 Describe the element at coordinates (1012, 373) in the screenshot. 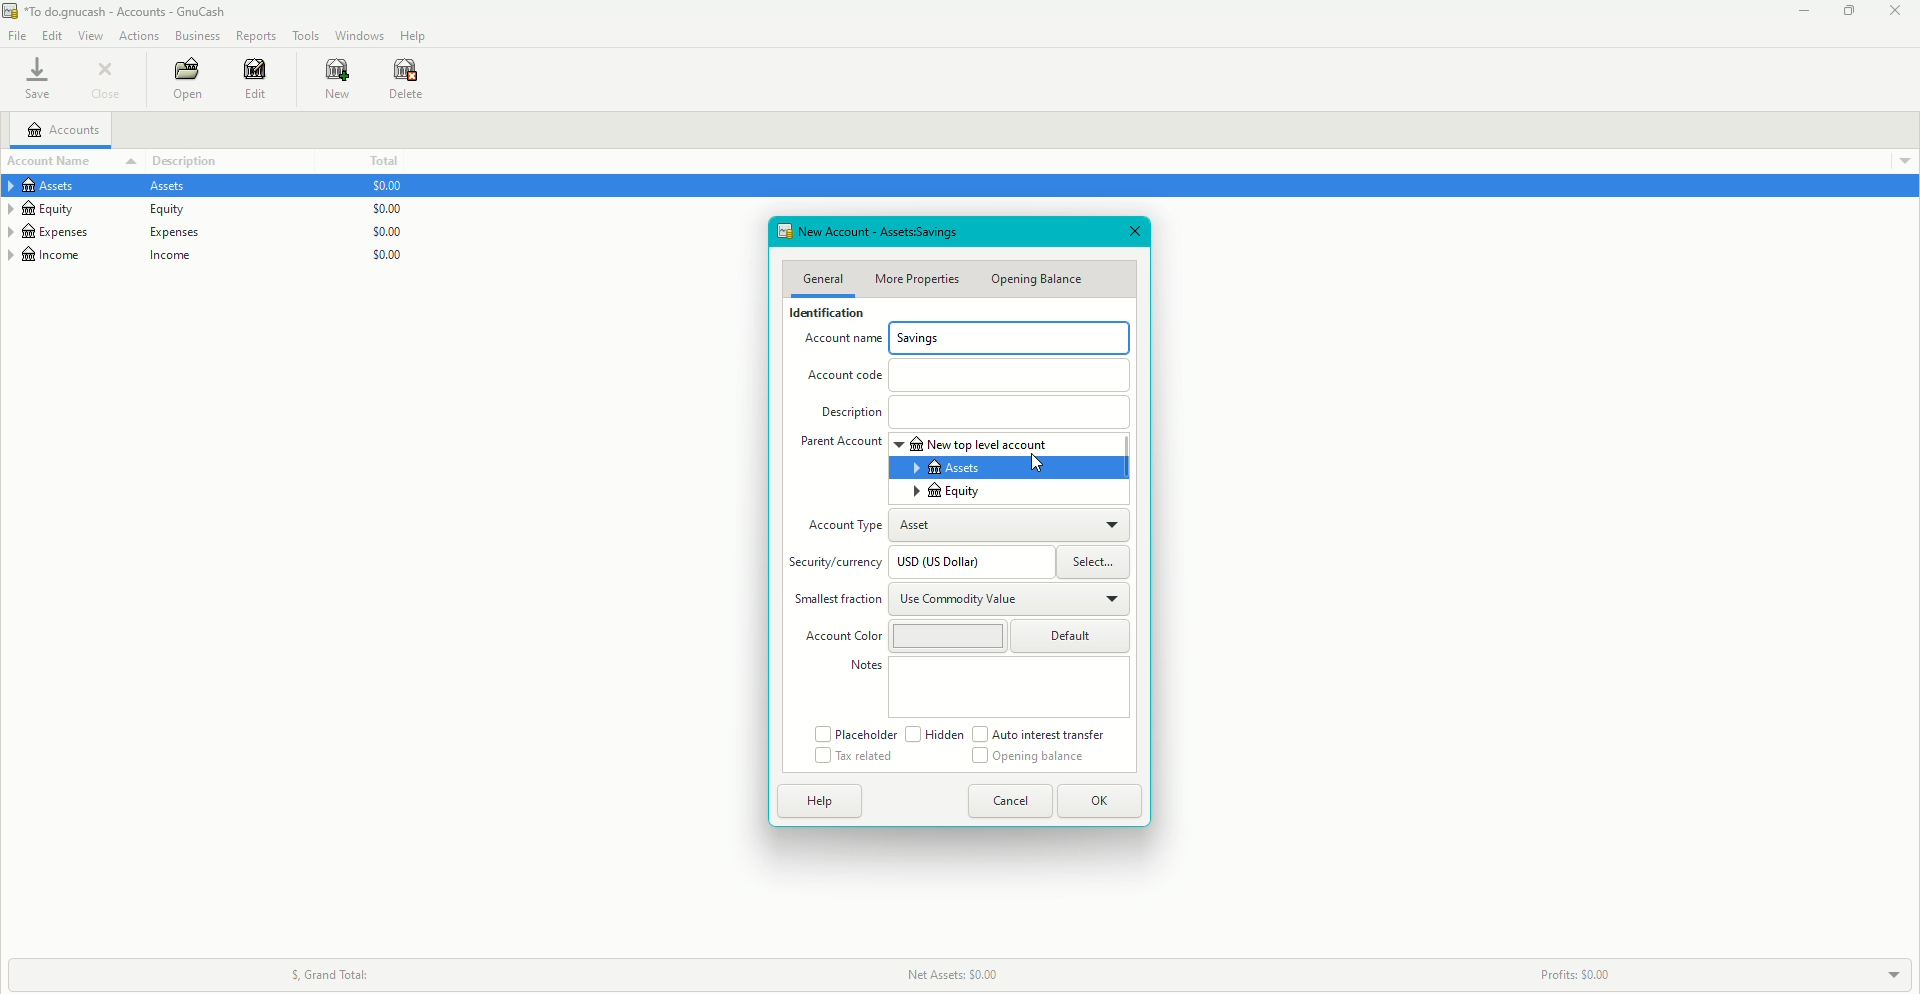

I see `Typing box for account code` at that location.